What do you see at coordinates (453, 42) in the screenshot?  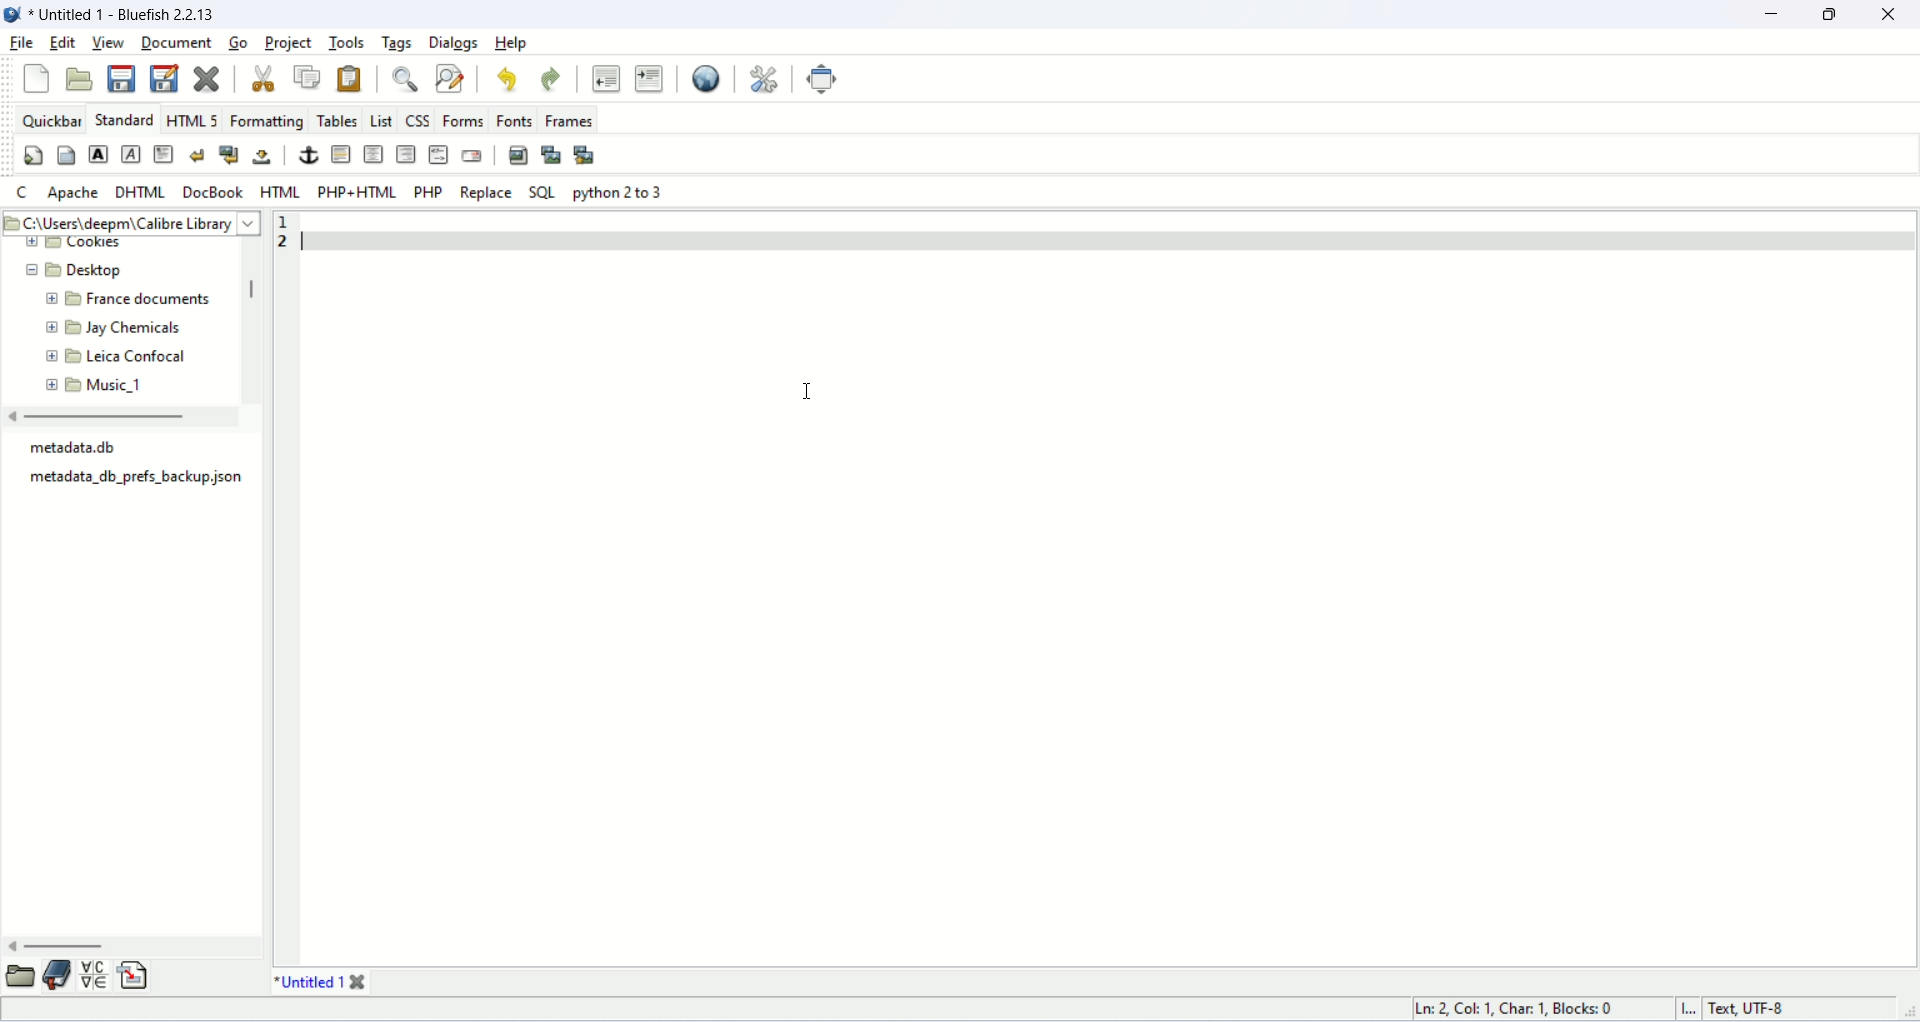 I see `dialogs` at bounding box center [453, 42].